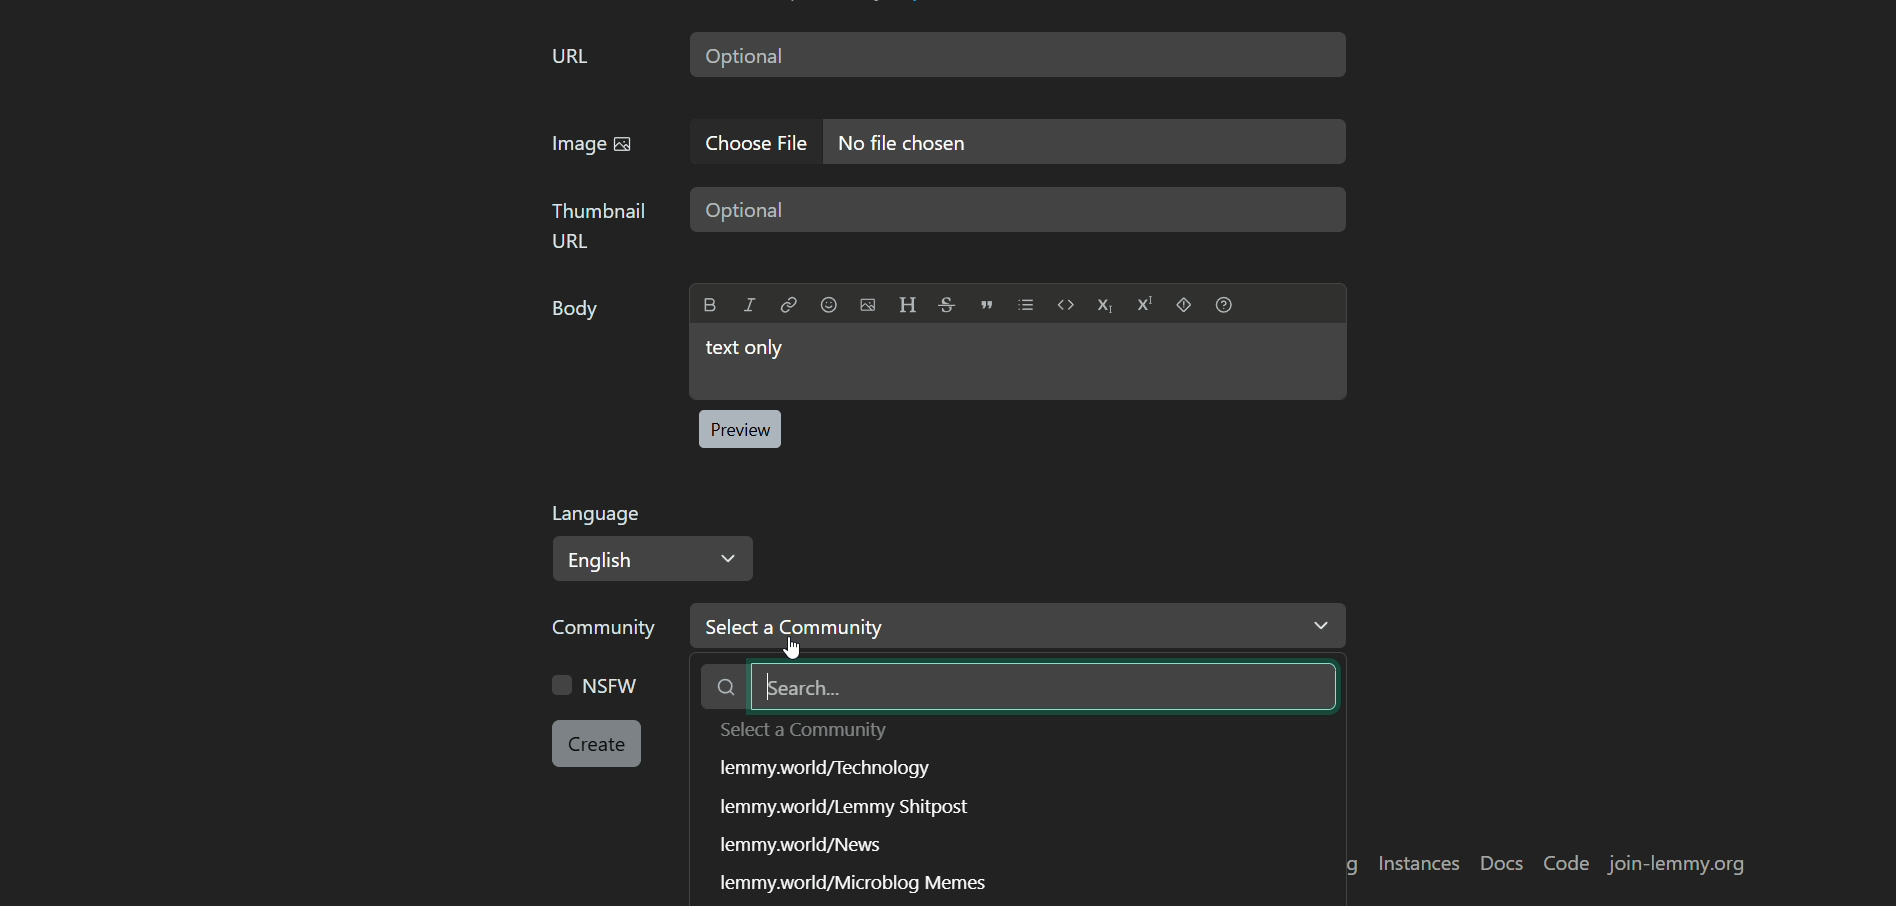 The height and width of the screenshot is (906, 1896). Describe the element at coordinates (1066, 304) in the screenshot. I see `Code` at that location.